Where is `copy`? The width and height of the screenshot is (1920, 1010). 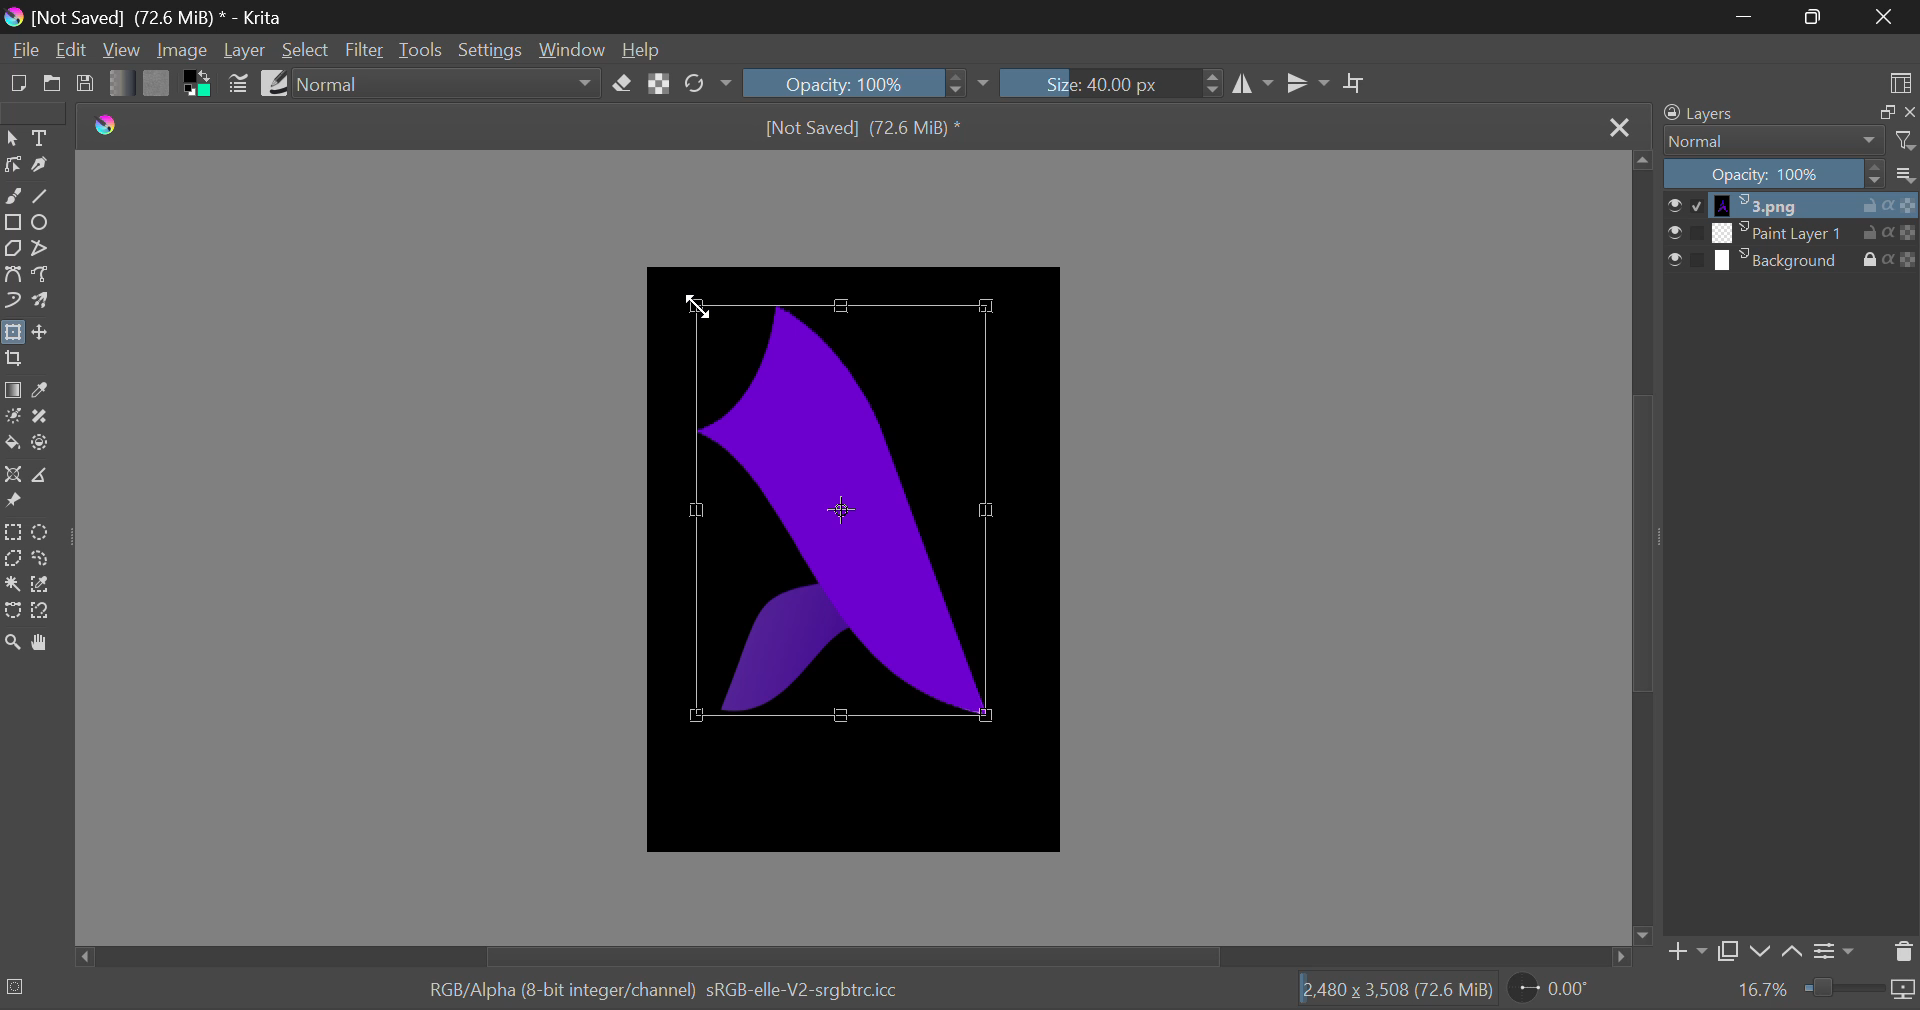 copy is located at coordinates (1883, 113).